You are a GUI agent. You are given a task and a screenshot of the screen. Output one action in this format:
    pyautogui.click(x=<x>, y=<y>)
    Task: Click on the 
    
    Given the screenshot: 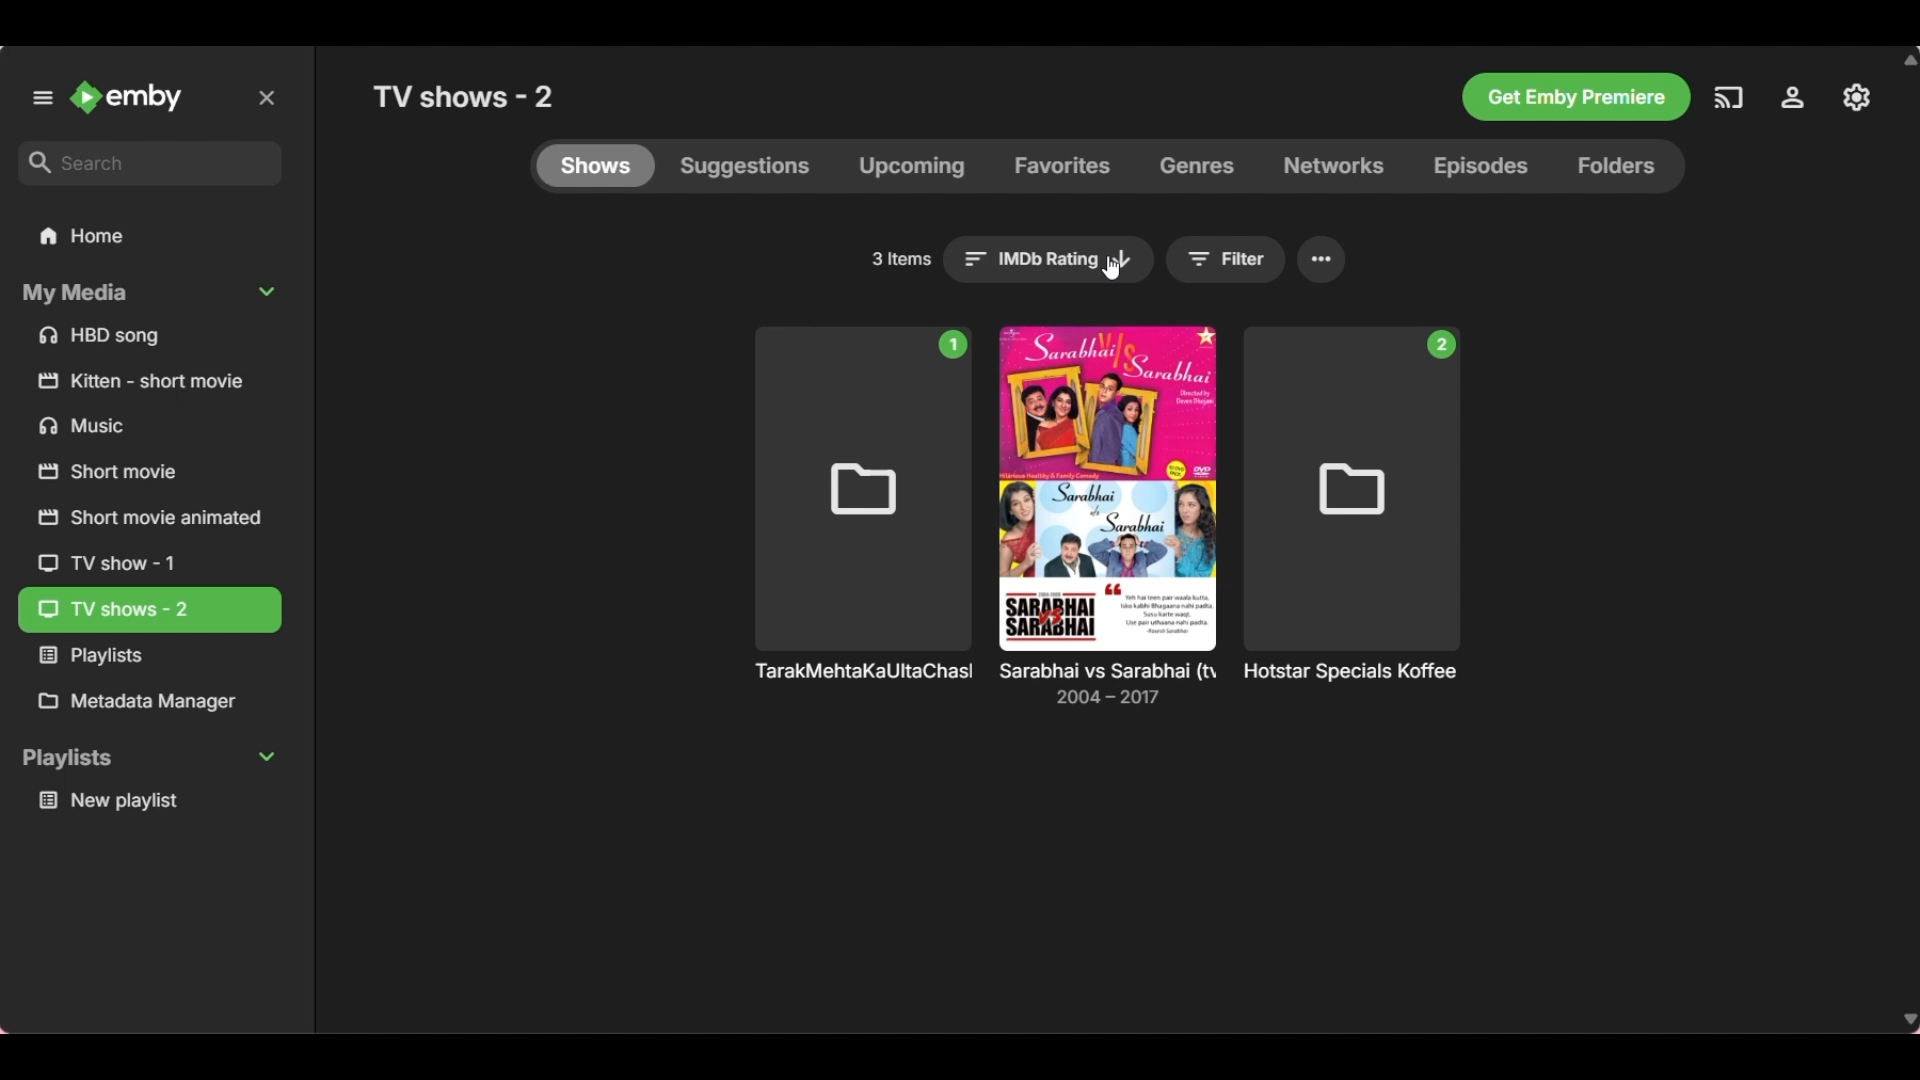 What is the action you would take?
    pyautogui.click(x=140, y=383)
    